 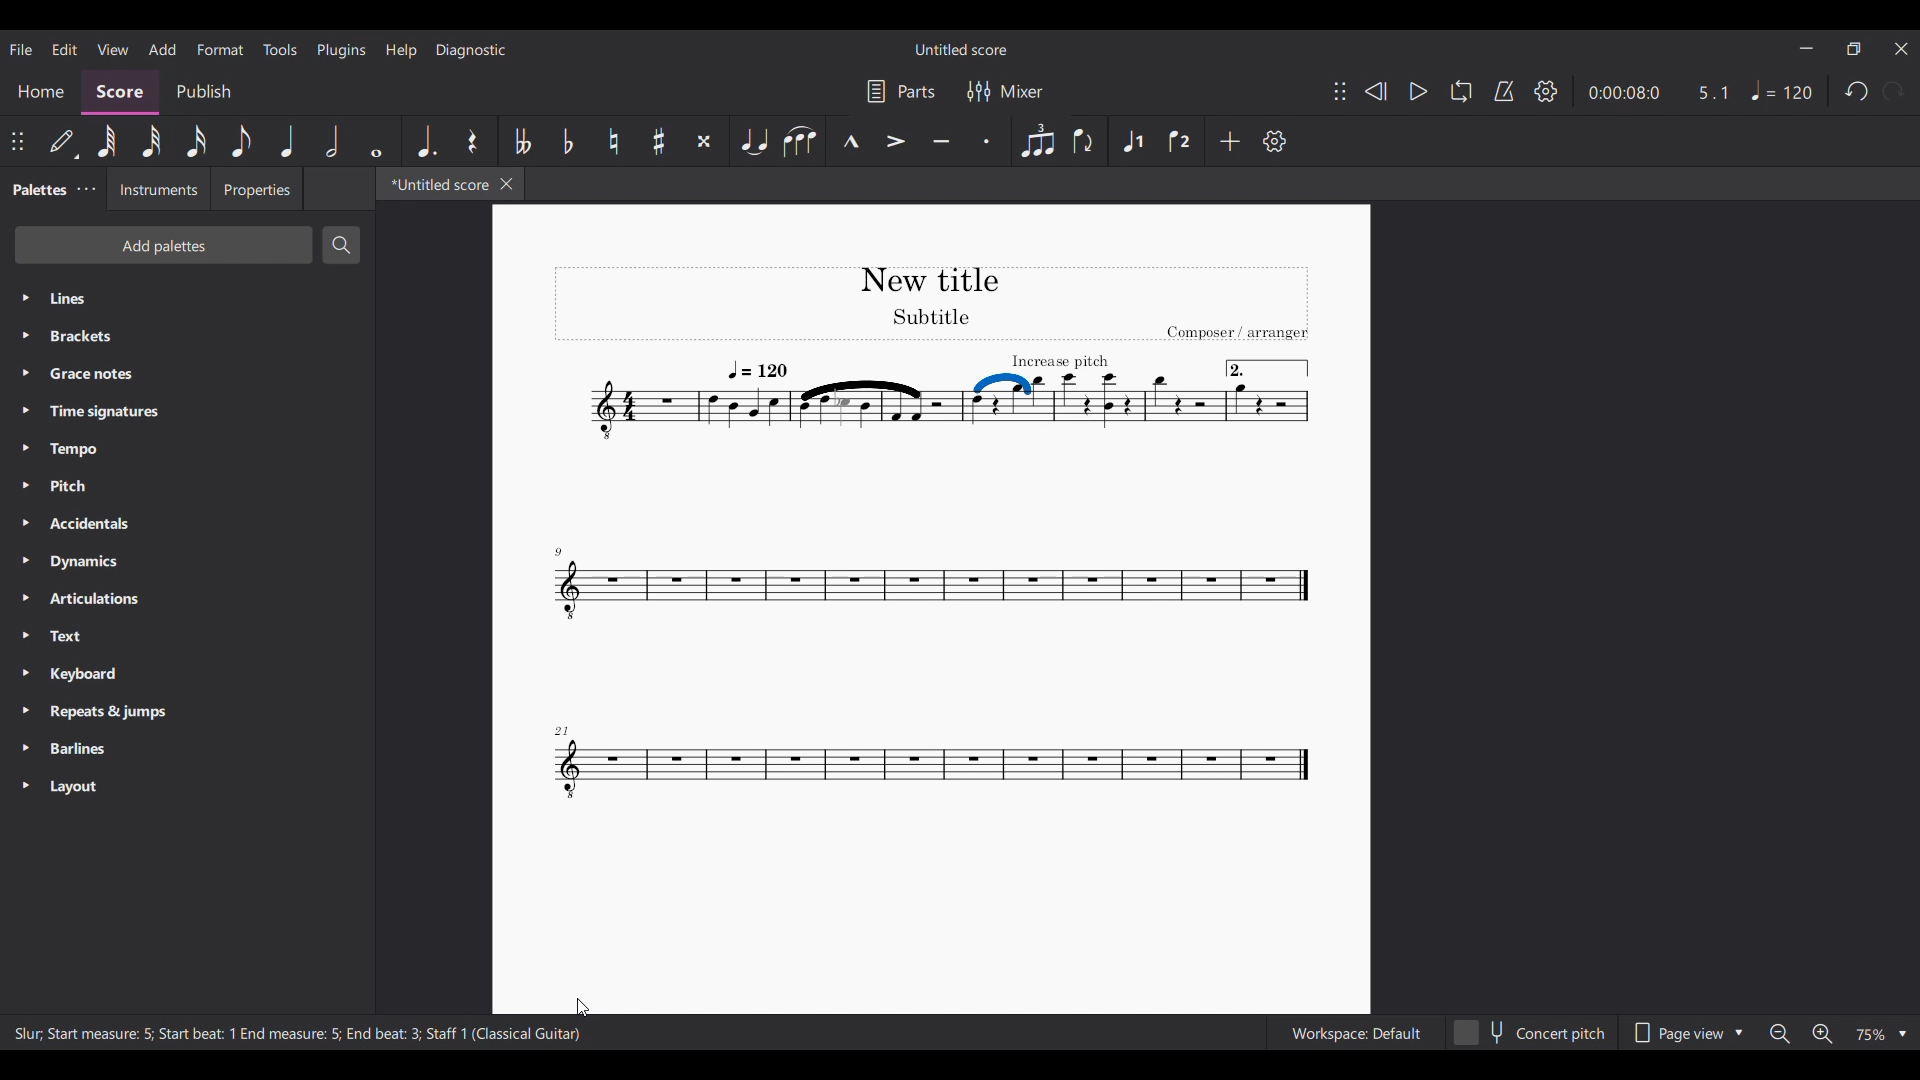 I want to click on Articulations, so click(x=188, y=598).